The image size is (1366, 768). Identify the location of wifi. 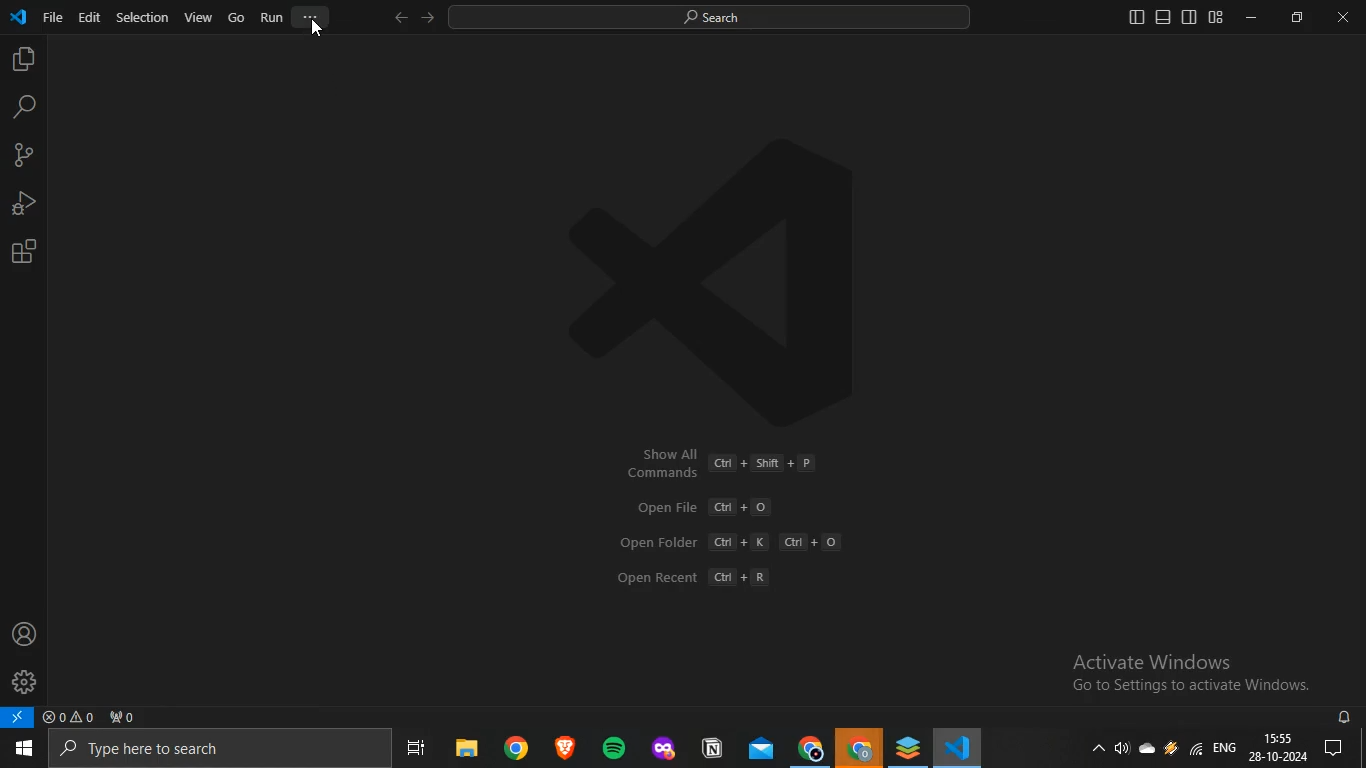
(1195, 750).